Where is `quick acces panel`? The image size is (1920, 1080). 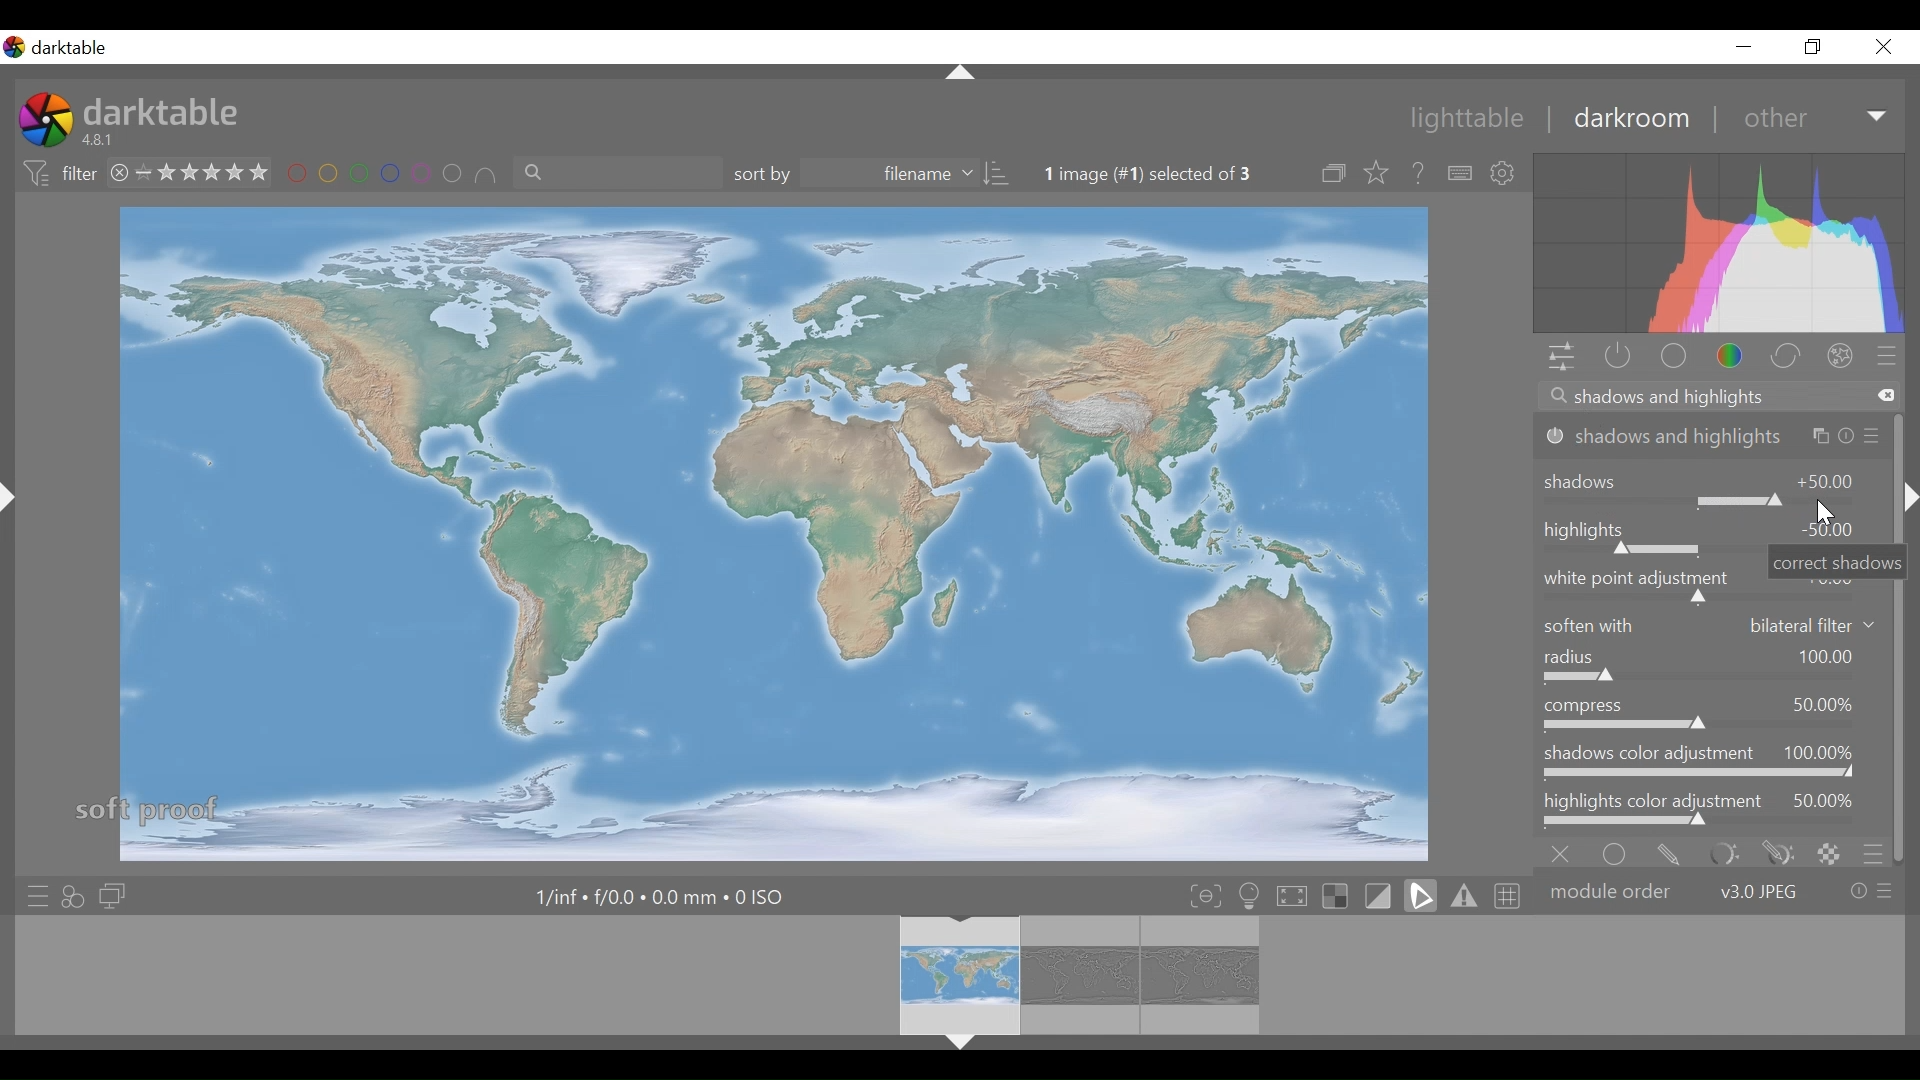 quick acces panel is located at coordinates (1561, 357).